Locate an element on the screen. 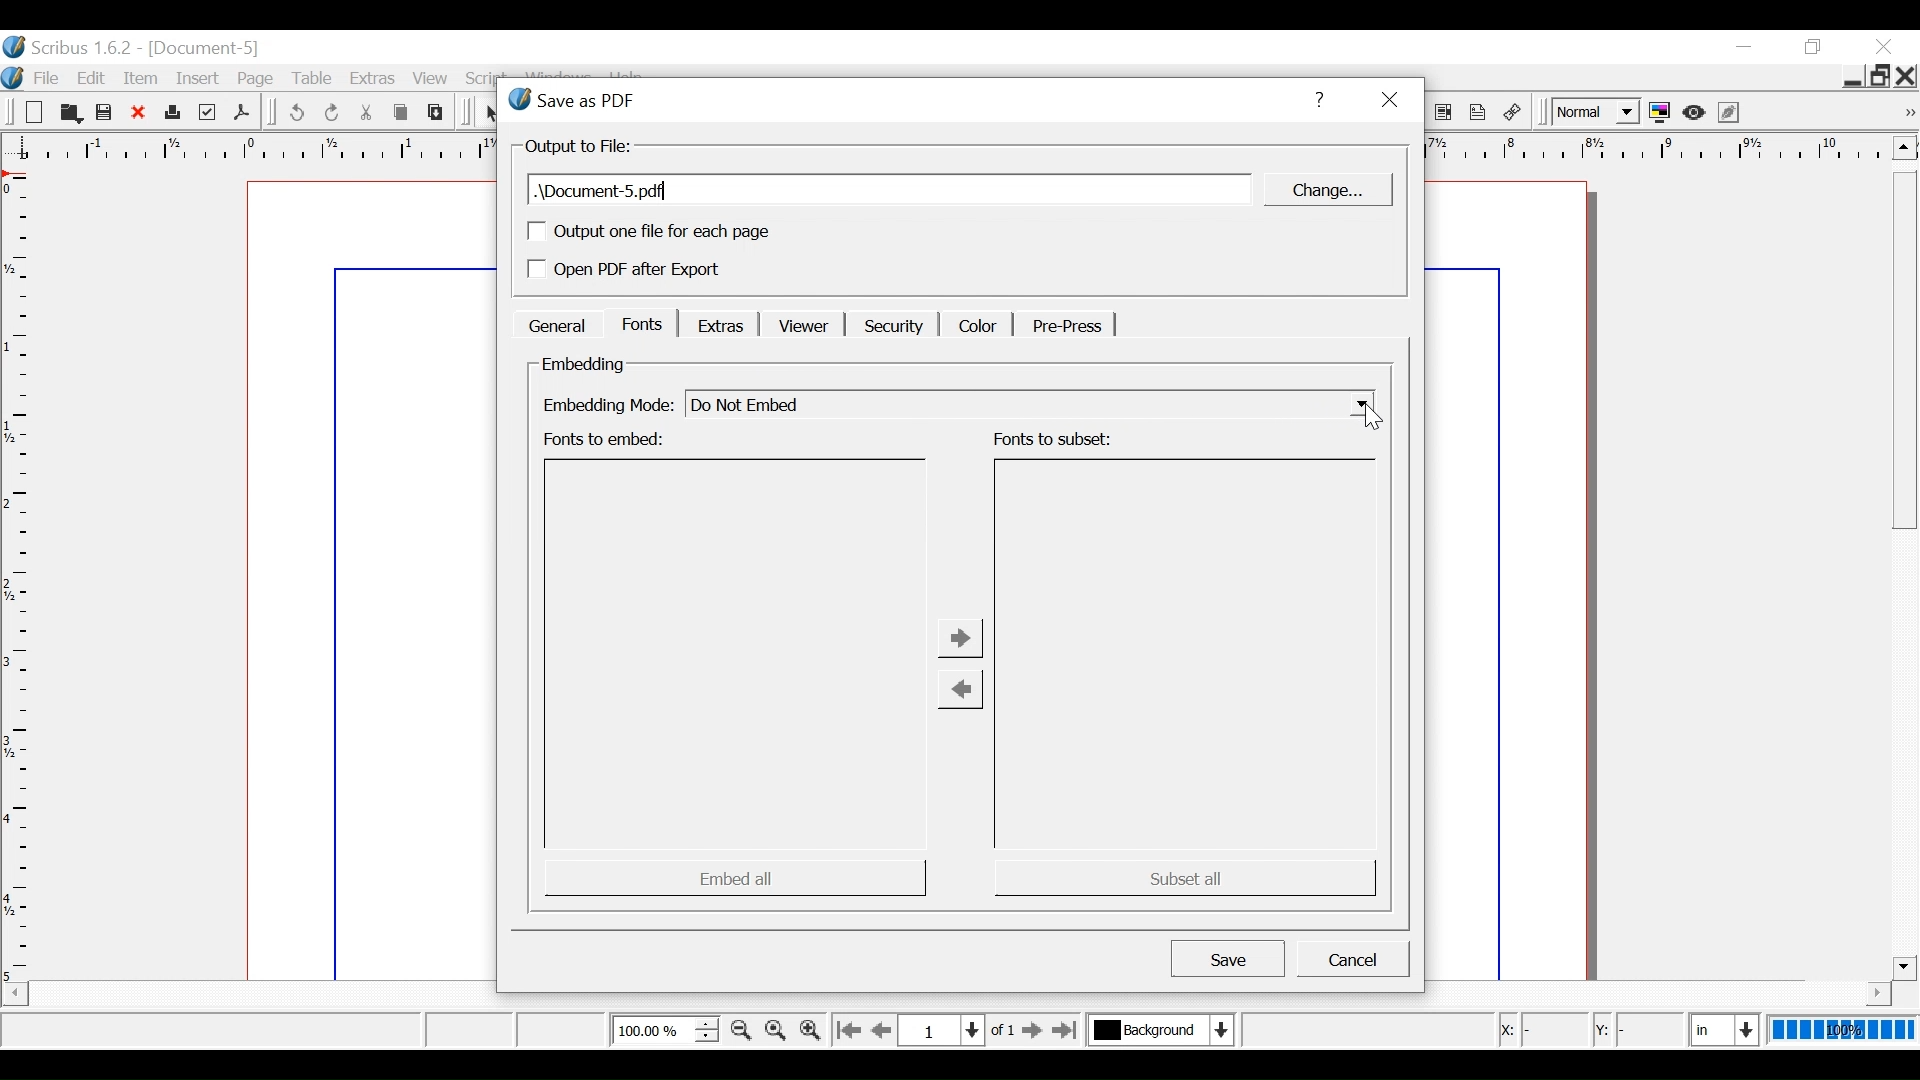  PDF List Box  is located at coordinates (1444, 113).